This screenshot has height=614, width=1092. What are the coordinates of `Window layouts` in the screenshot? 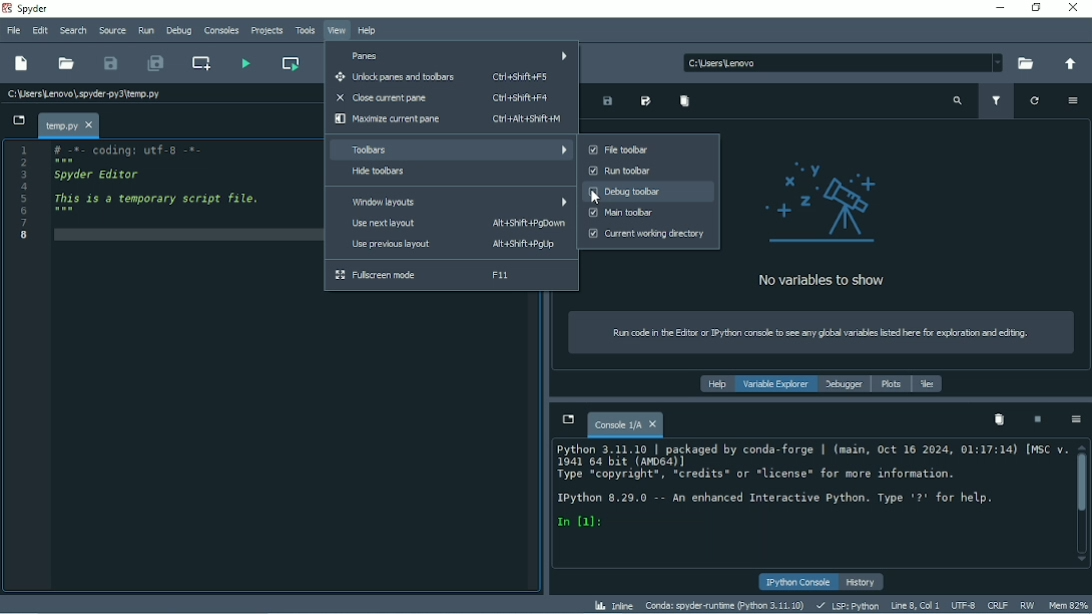 It's located at (452, 203).